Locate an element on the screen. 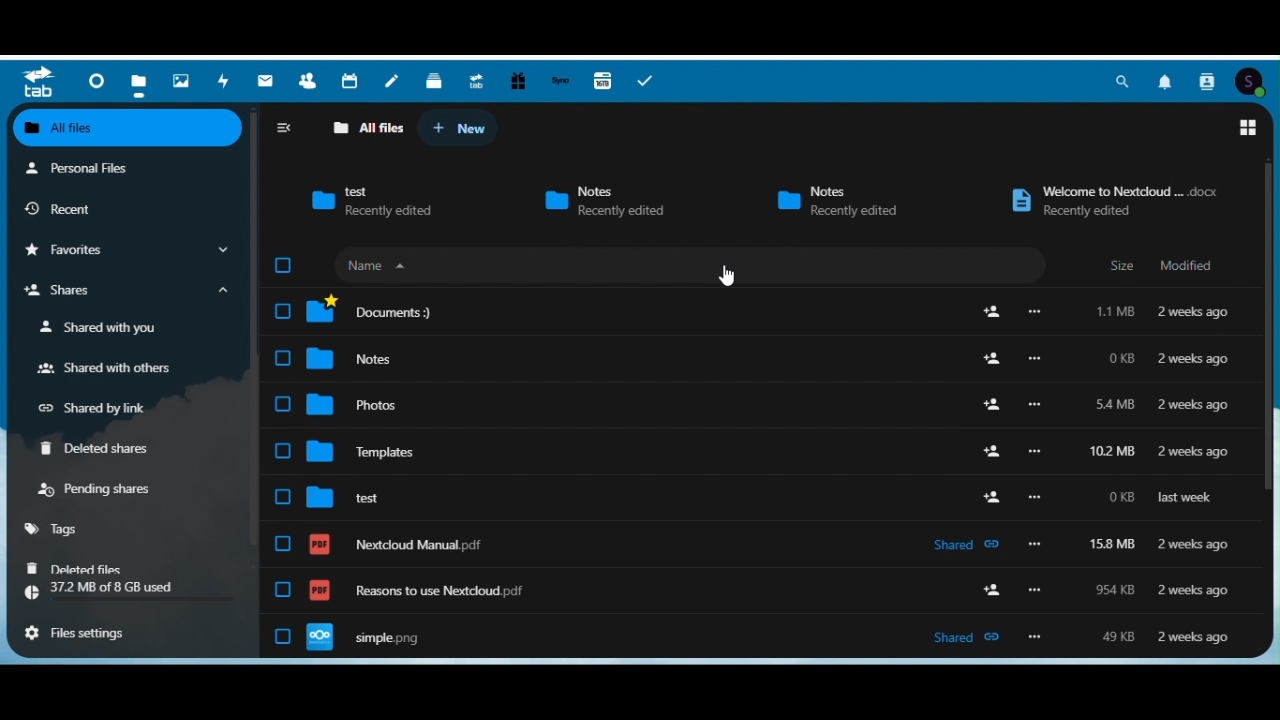 This screenshot has width=1280, height=720. Notes is located at coordinates (393, 80).